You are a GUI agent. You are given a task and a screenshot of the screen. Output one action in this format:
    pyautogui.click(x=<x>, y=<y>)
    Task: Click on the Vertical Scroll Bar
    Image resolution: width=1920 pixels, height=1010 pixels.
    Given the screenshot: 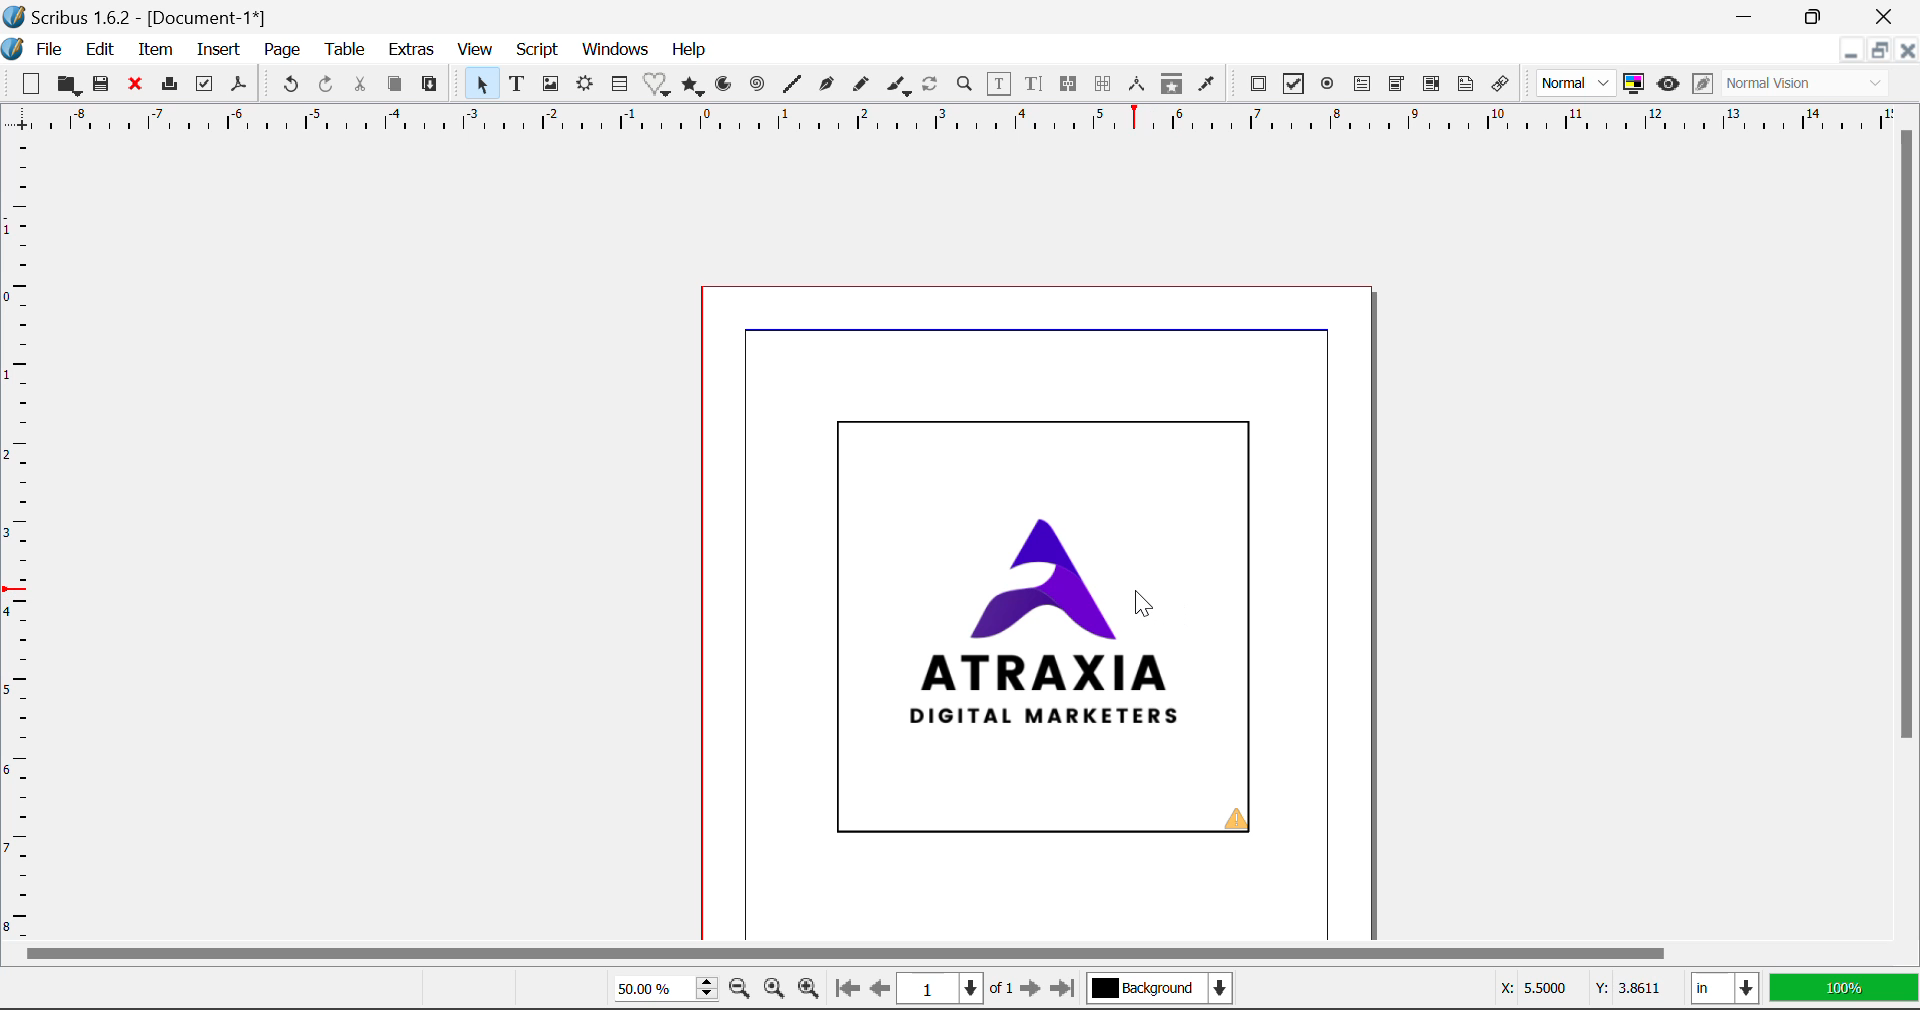 What is the action you would take?
    pyautogui.click(x=1908, y=517)
    